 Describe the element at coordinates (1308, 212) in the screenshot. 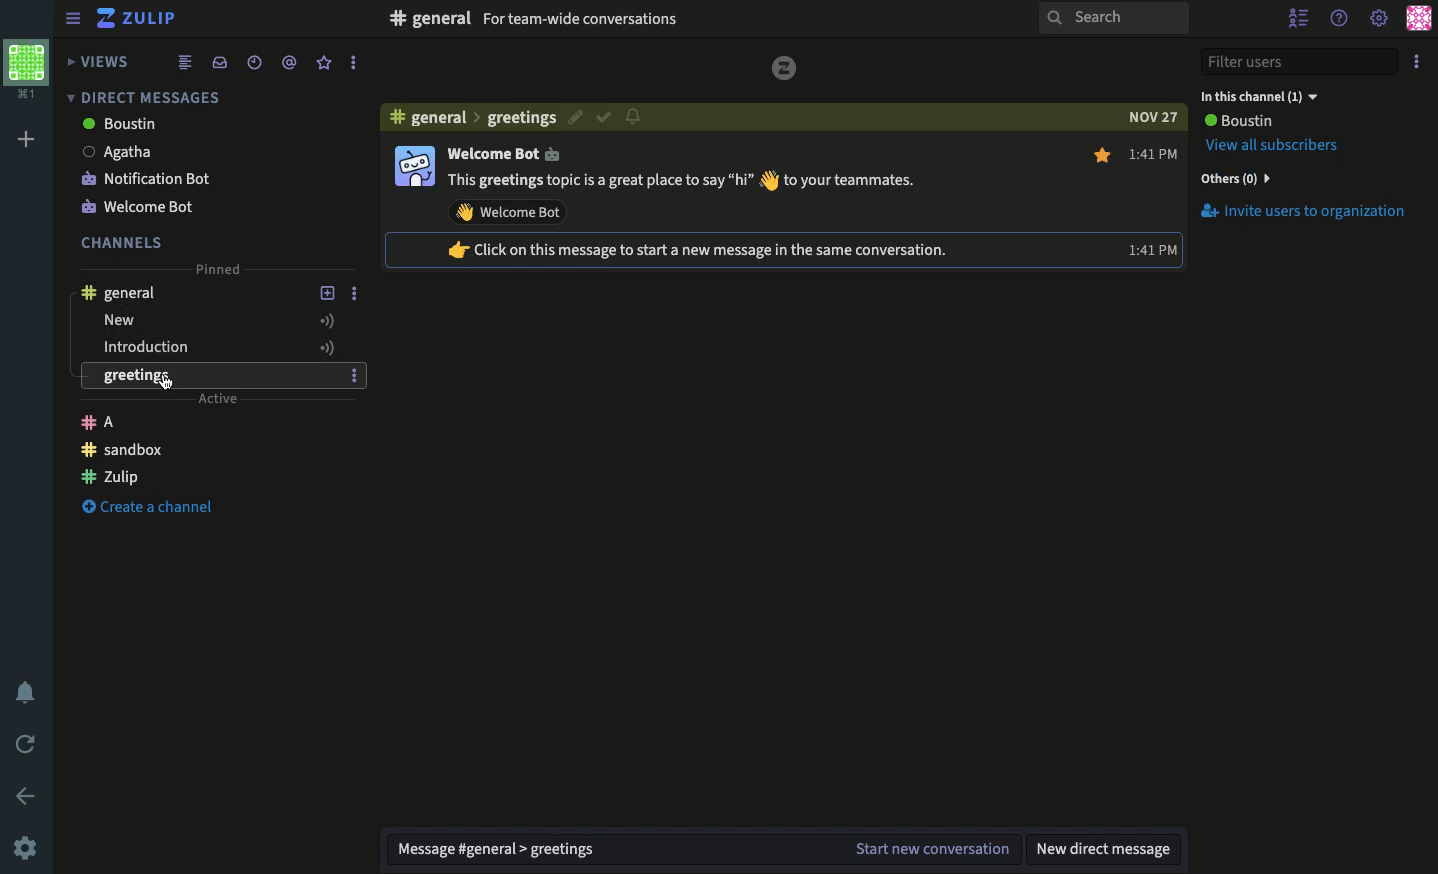

I see `Invite users` at that location.